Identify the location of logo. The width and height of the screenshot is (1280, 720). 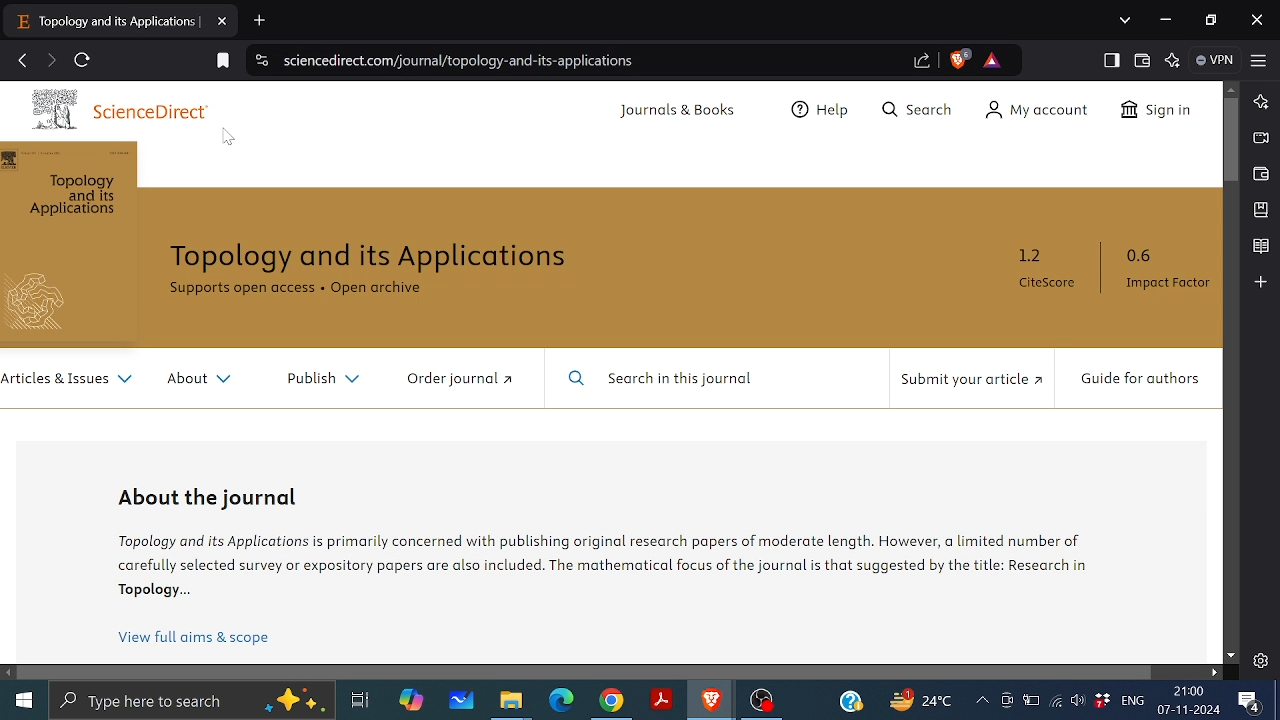
(44, 302).